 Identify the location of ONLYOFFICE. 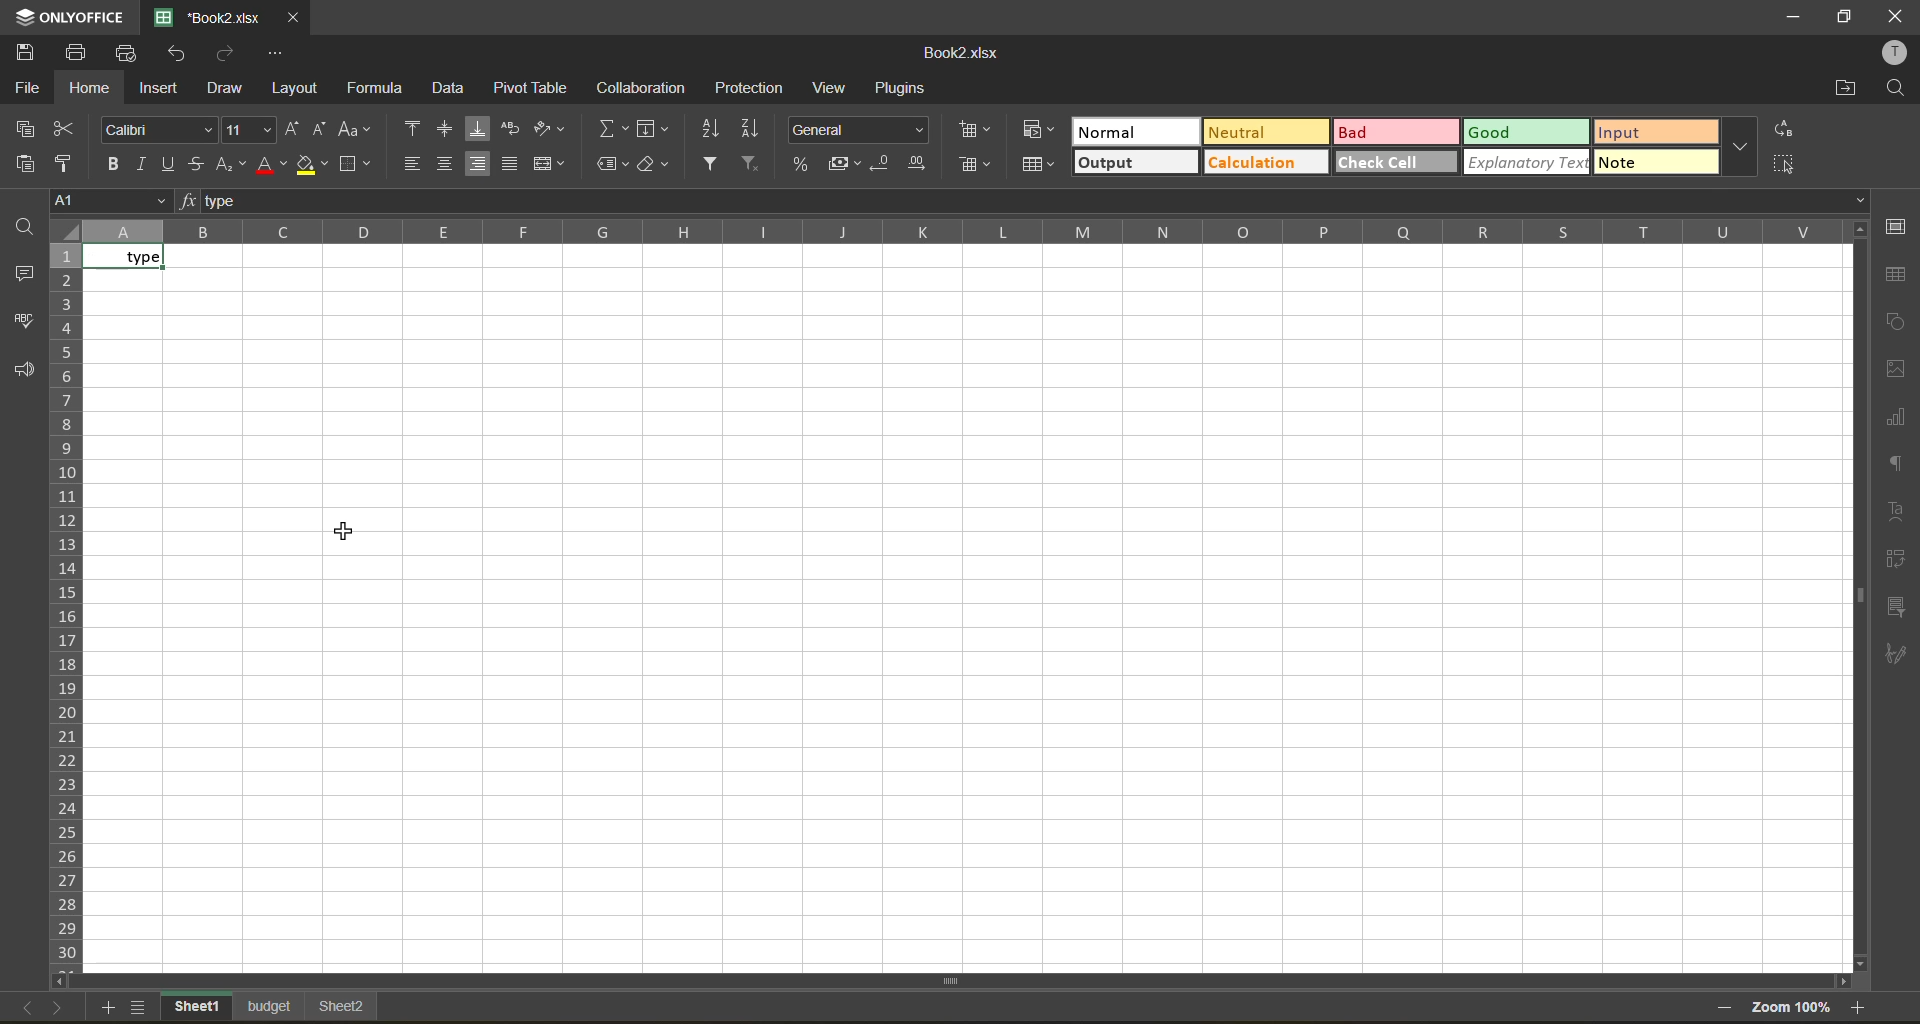
(70, 17).